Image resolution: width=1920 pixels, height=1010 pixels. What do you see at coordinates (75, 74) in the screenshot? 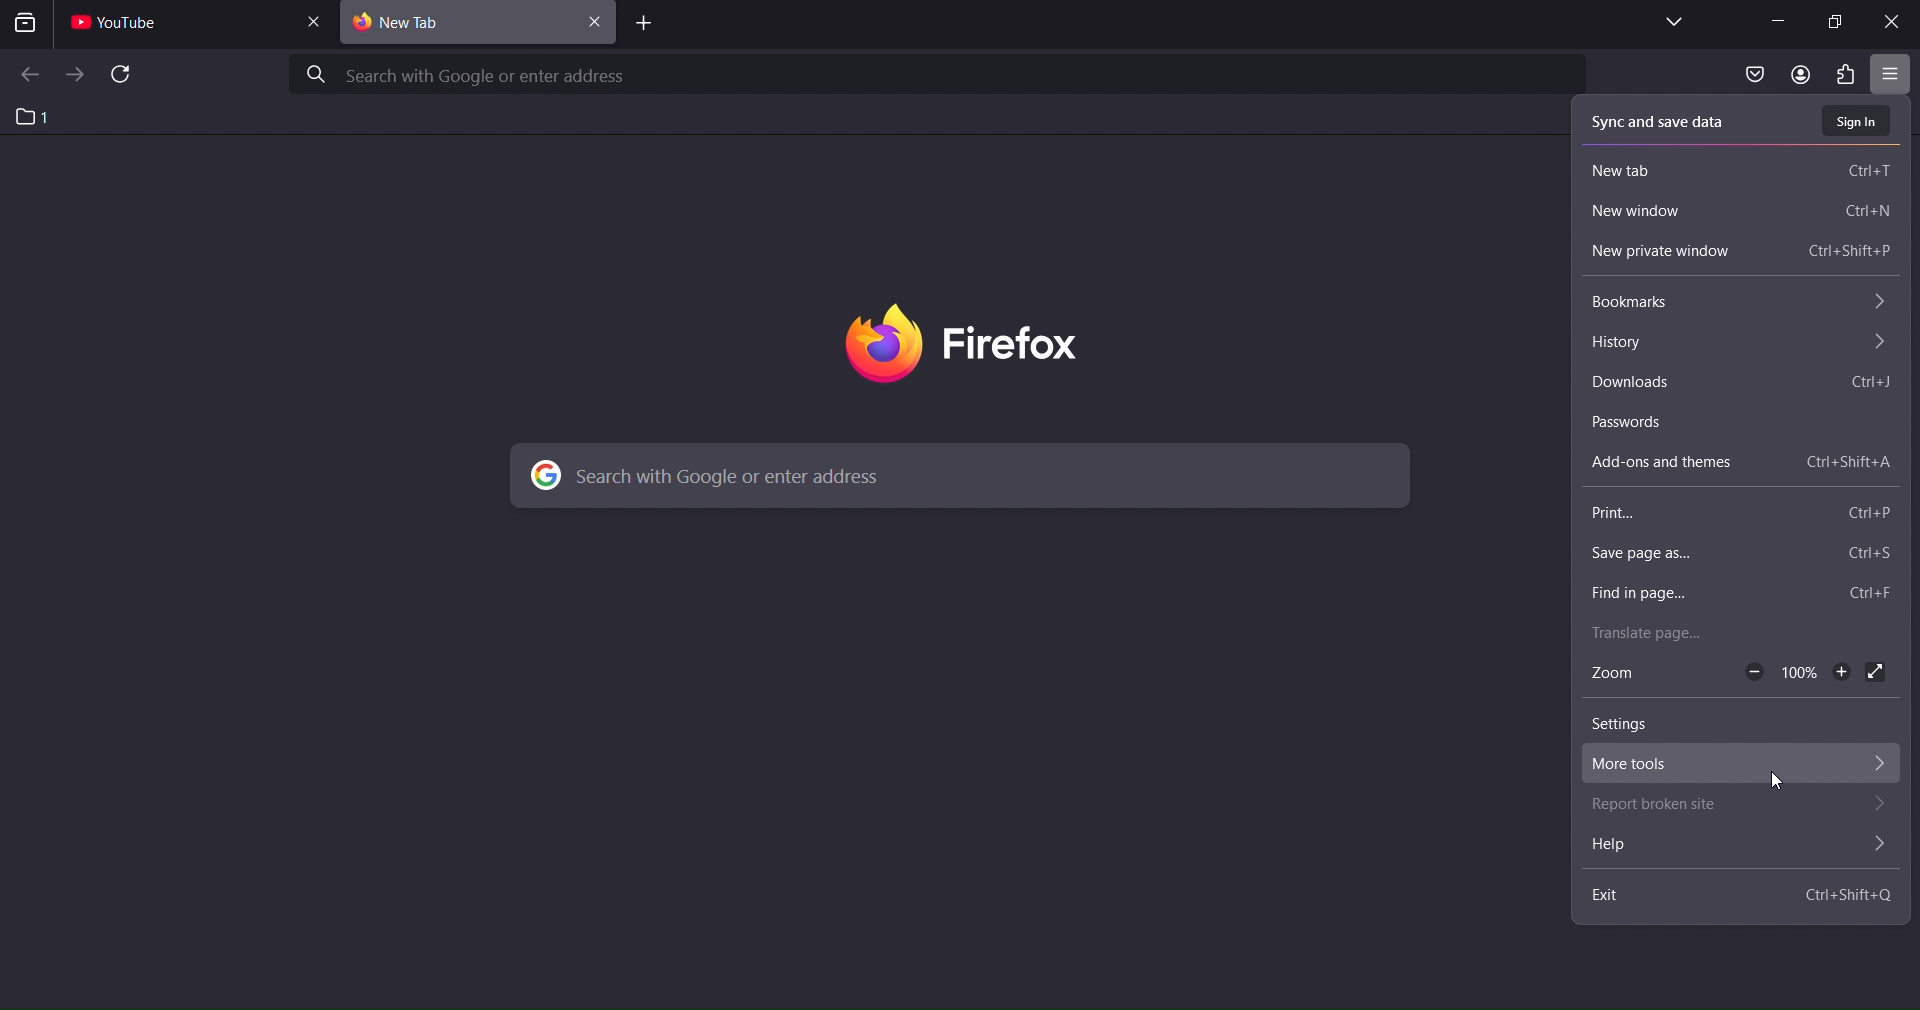
I see `go forward one page` at bounding box center [75, 74].